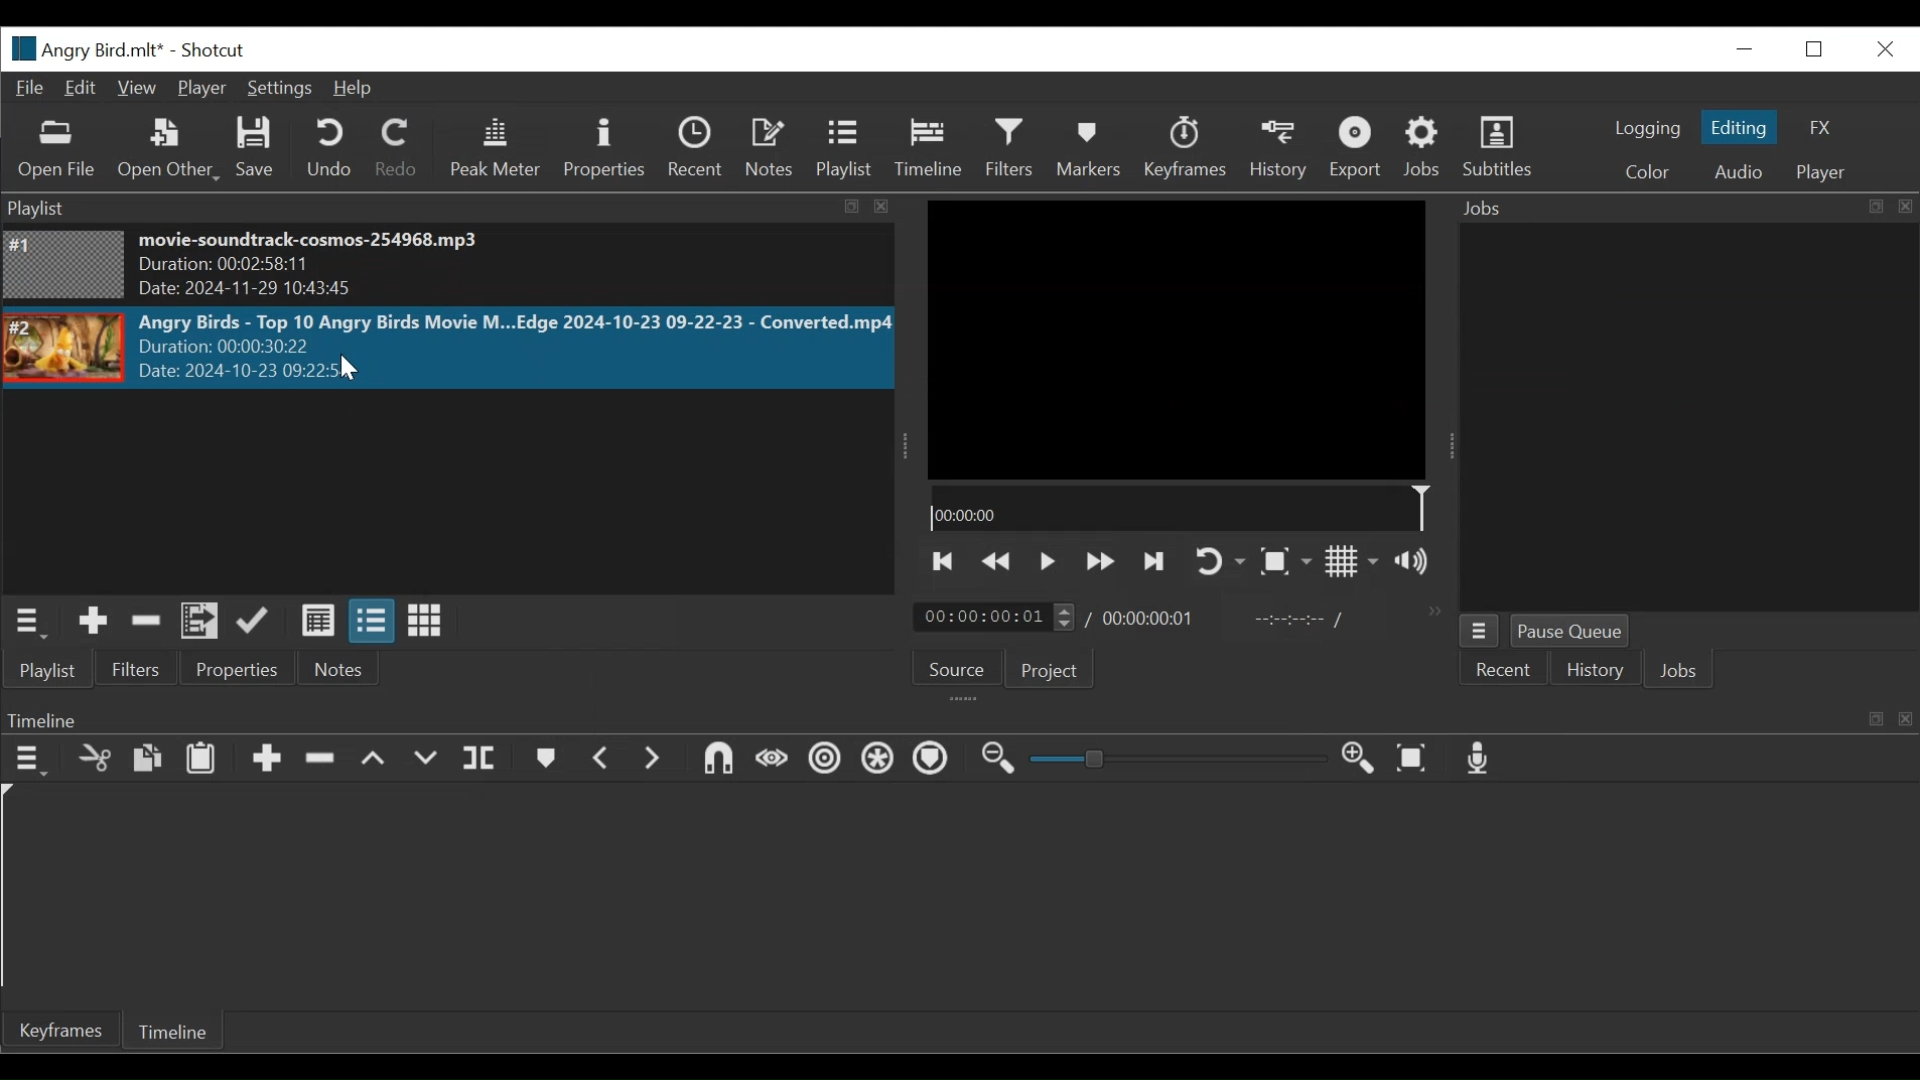 The width and height of the screenshot is (1920, 1080). Describe the element at coordinates (331, 148) in the screenshot. I see `Undo` at that location.